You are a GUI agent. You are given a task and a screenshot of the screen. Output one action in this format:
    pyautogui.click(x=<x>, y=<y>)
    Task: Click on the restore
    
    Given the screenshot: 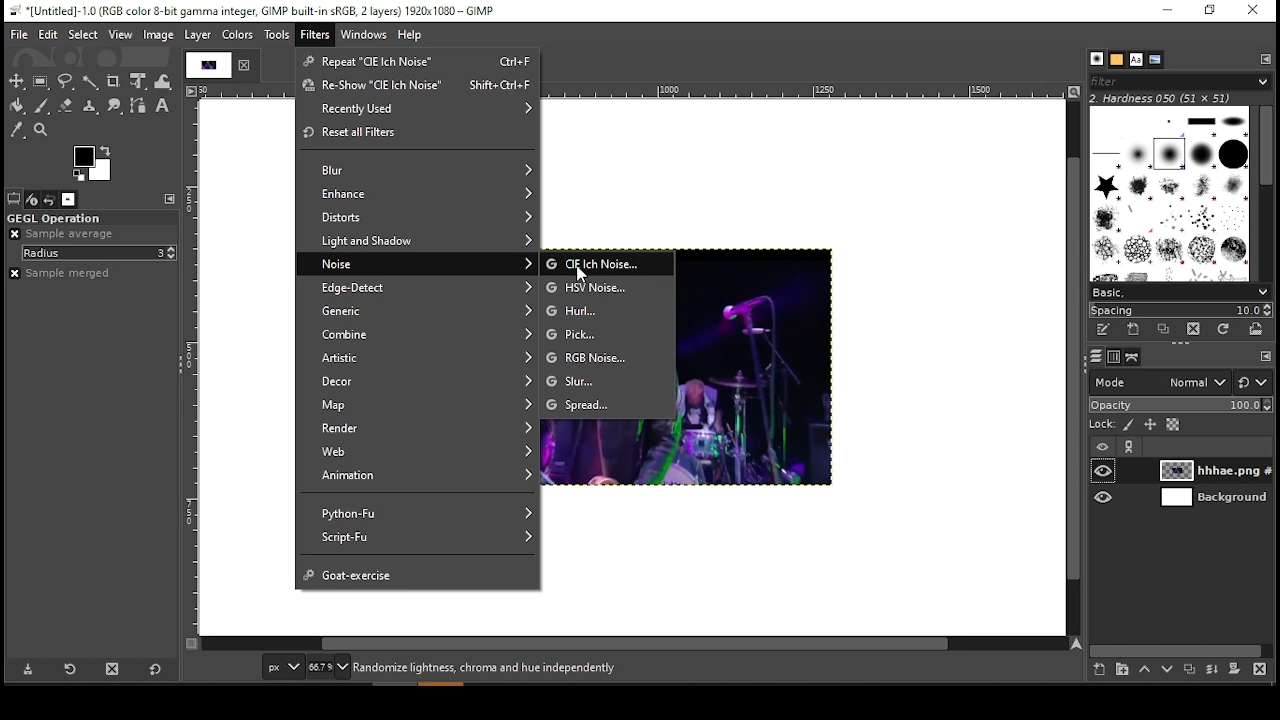 What is the action you would take?
    pyautogui.click(x=1207, y=12)
    